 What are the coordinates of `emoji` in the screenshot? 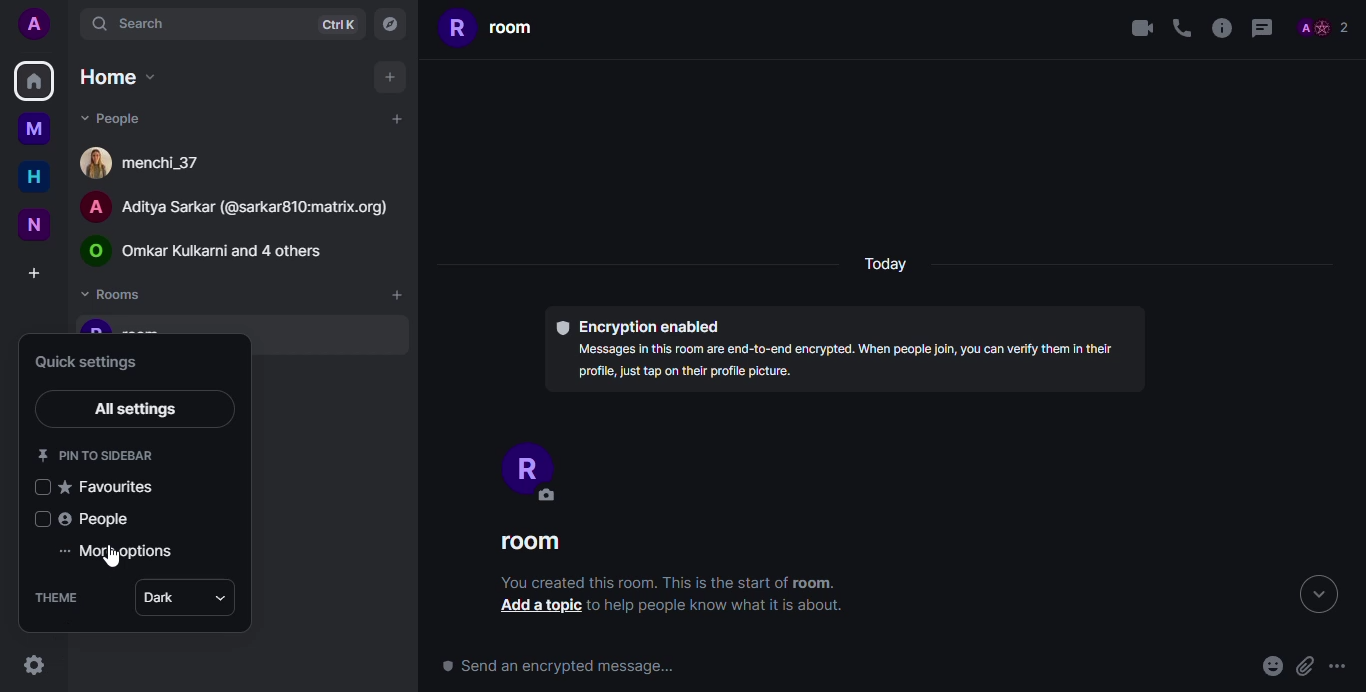 It's located at (1267, 668).